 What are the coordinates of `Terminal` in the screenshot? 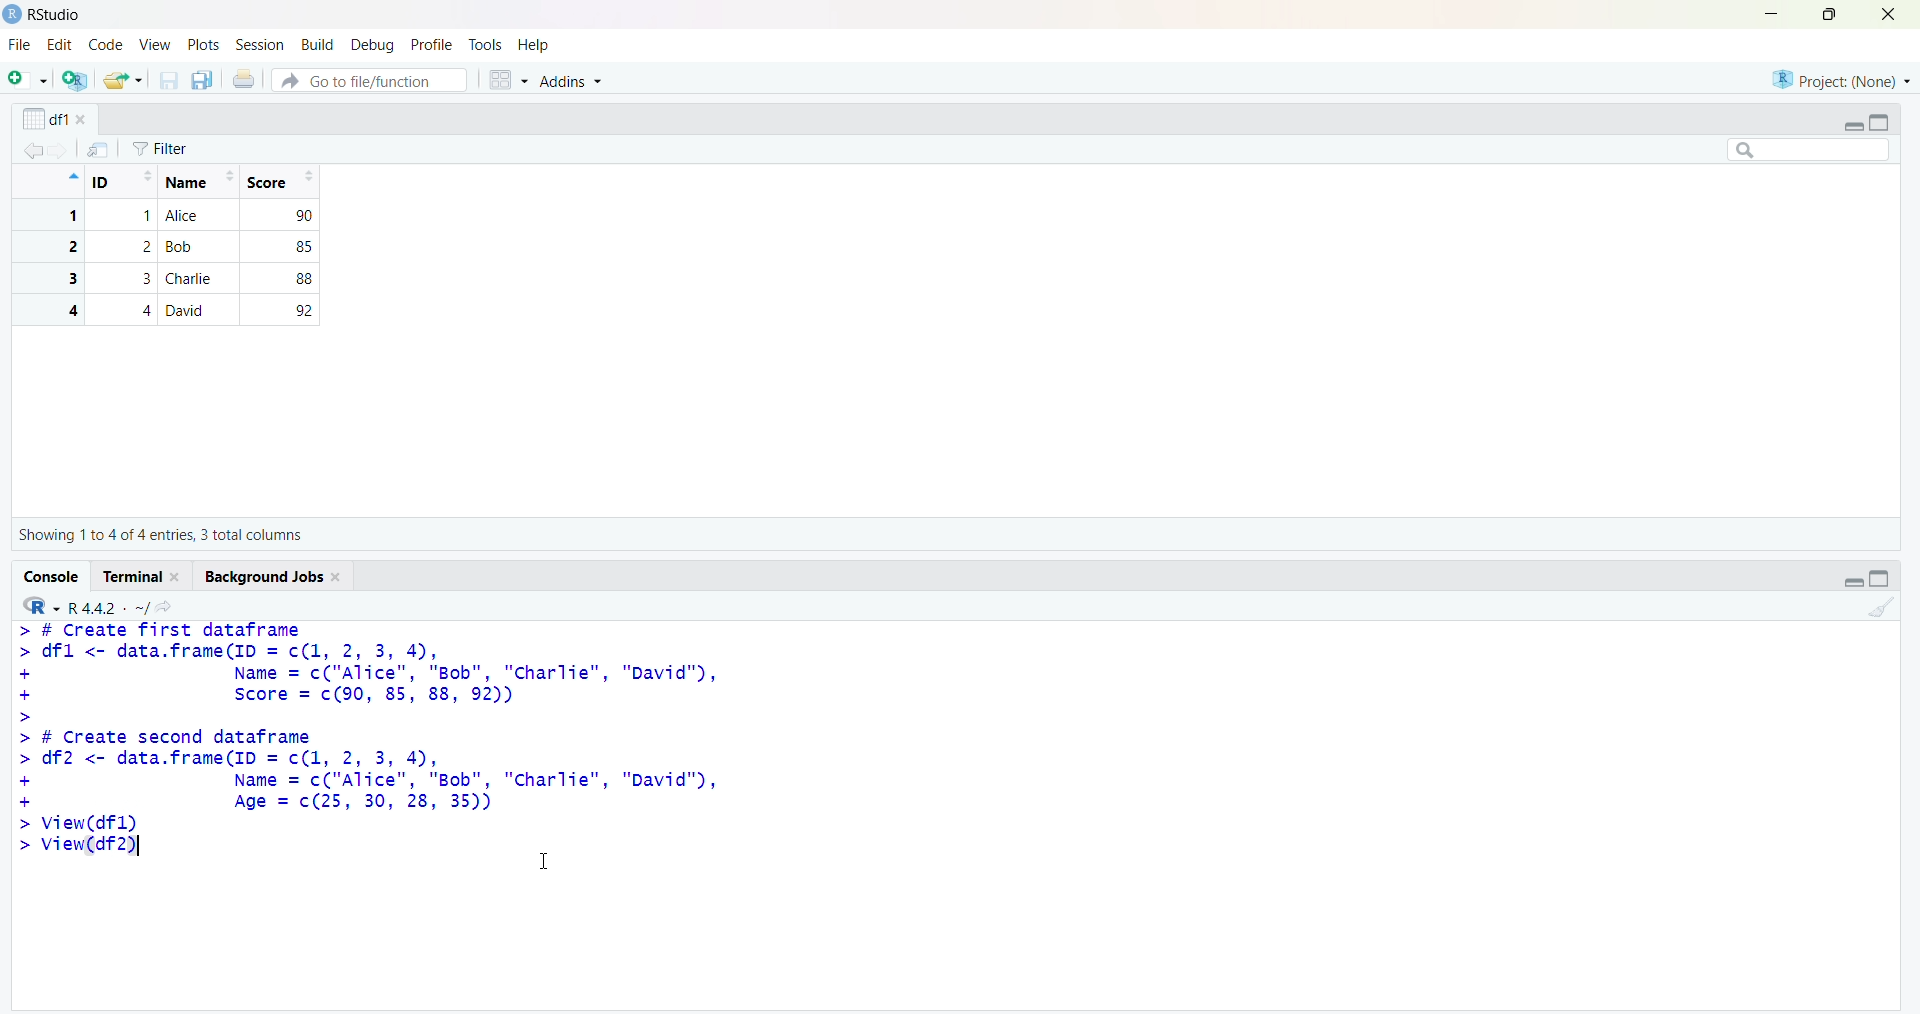 It's located at (134, 576).